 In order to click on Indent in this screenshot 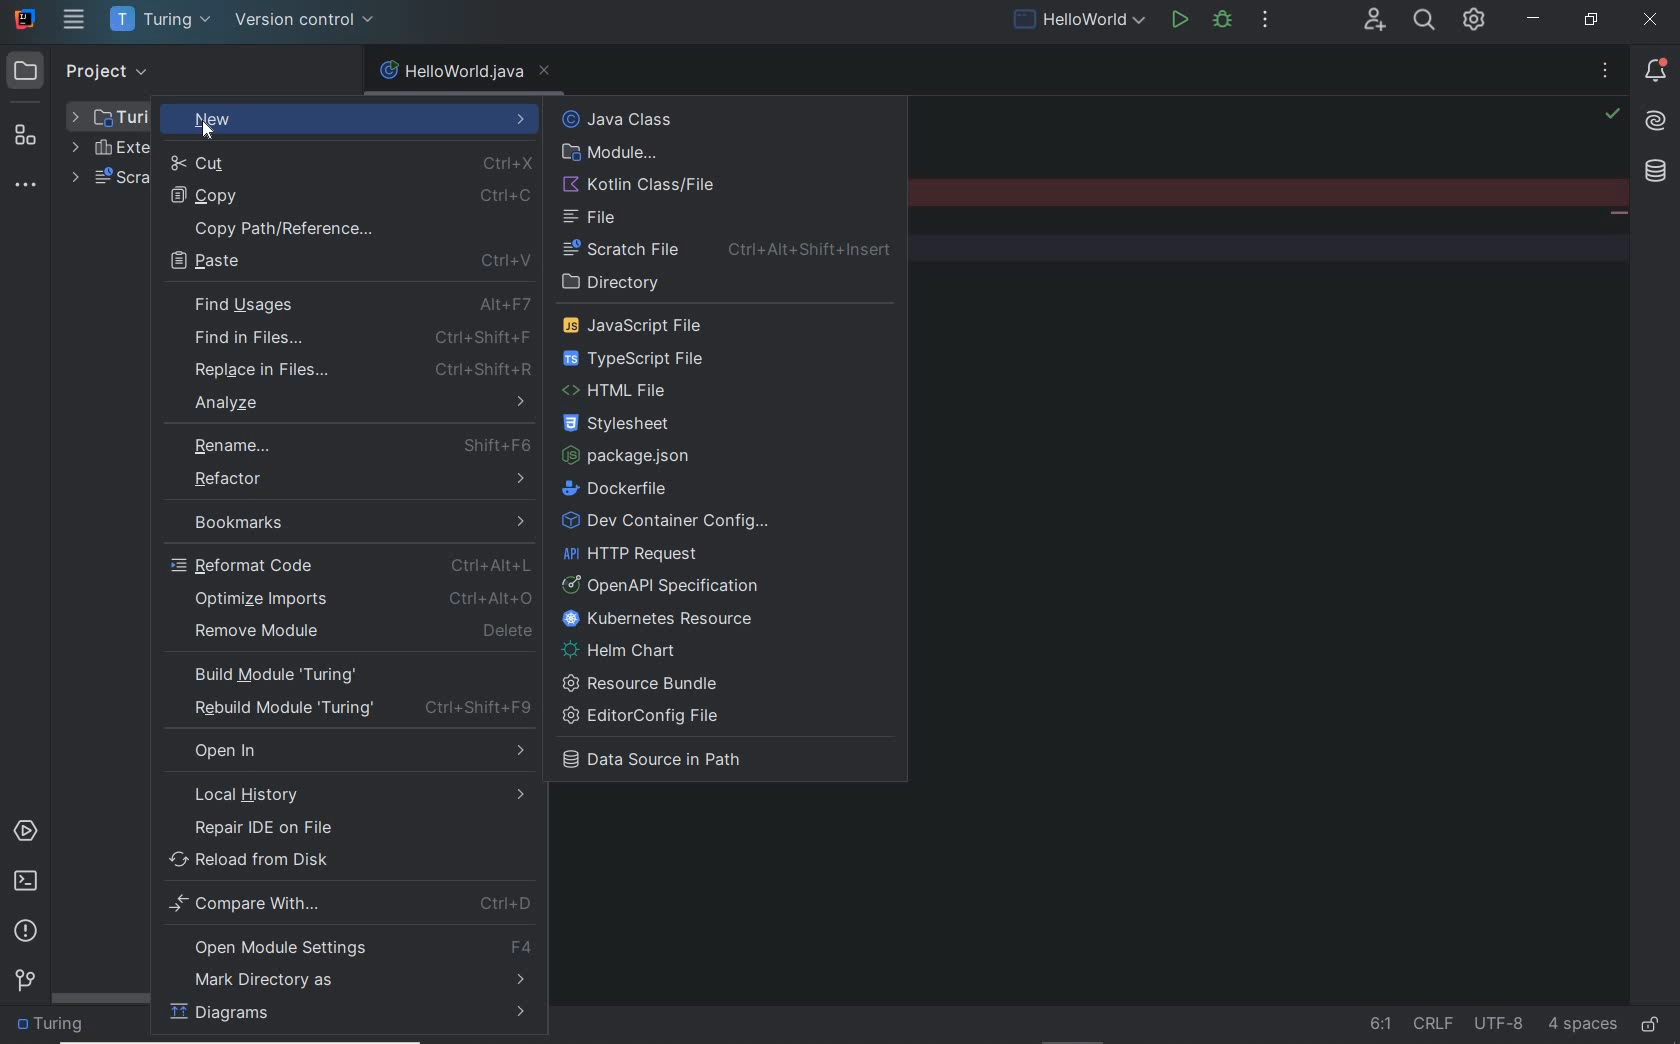, I will do `click(1583, 1026)`.